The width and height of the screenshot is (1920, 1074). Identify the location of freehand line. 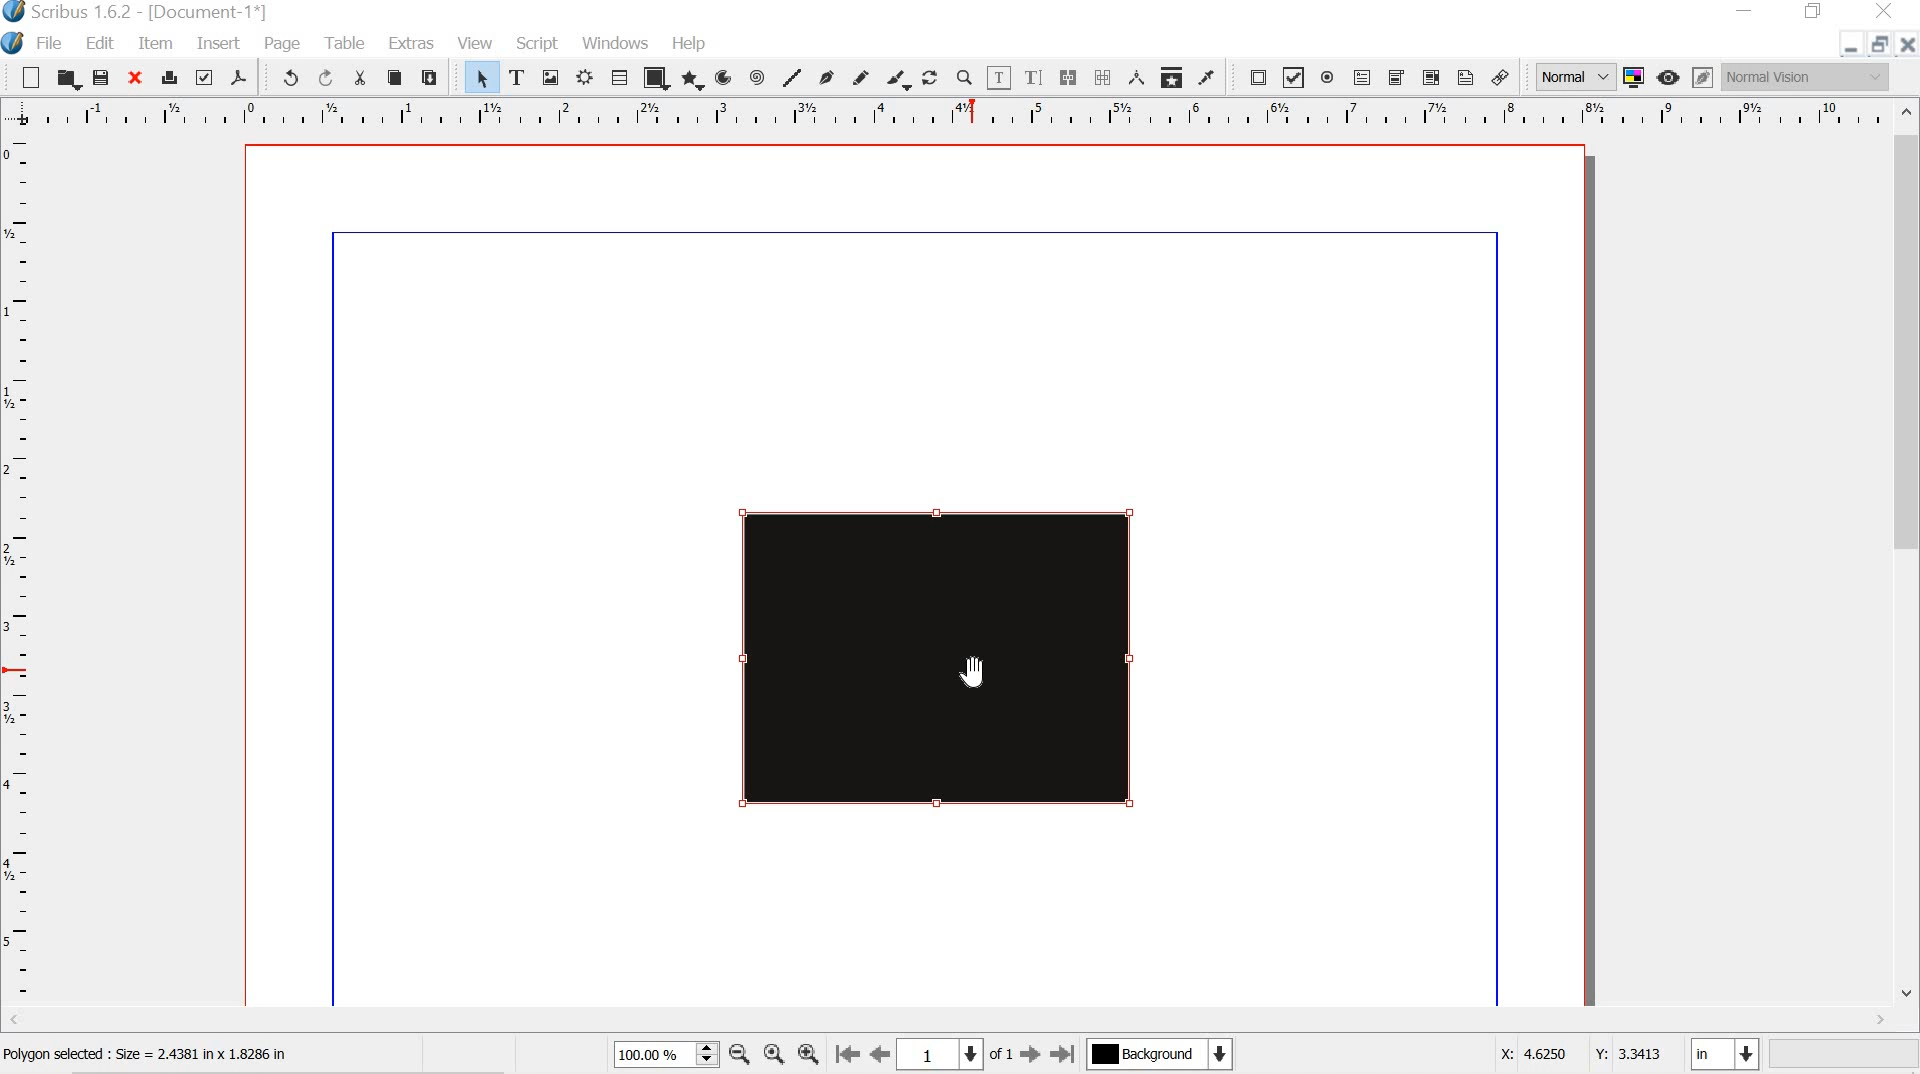
(861, 78).